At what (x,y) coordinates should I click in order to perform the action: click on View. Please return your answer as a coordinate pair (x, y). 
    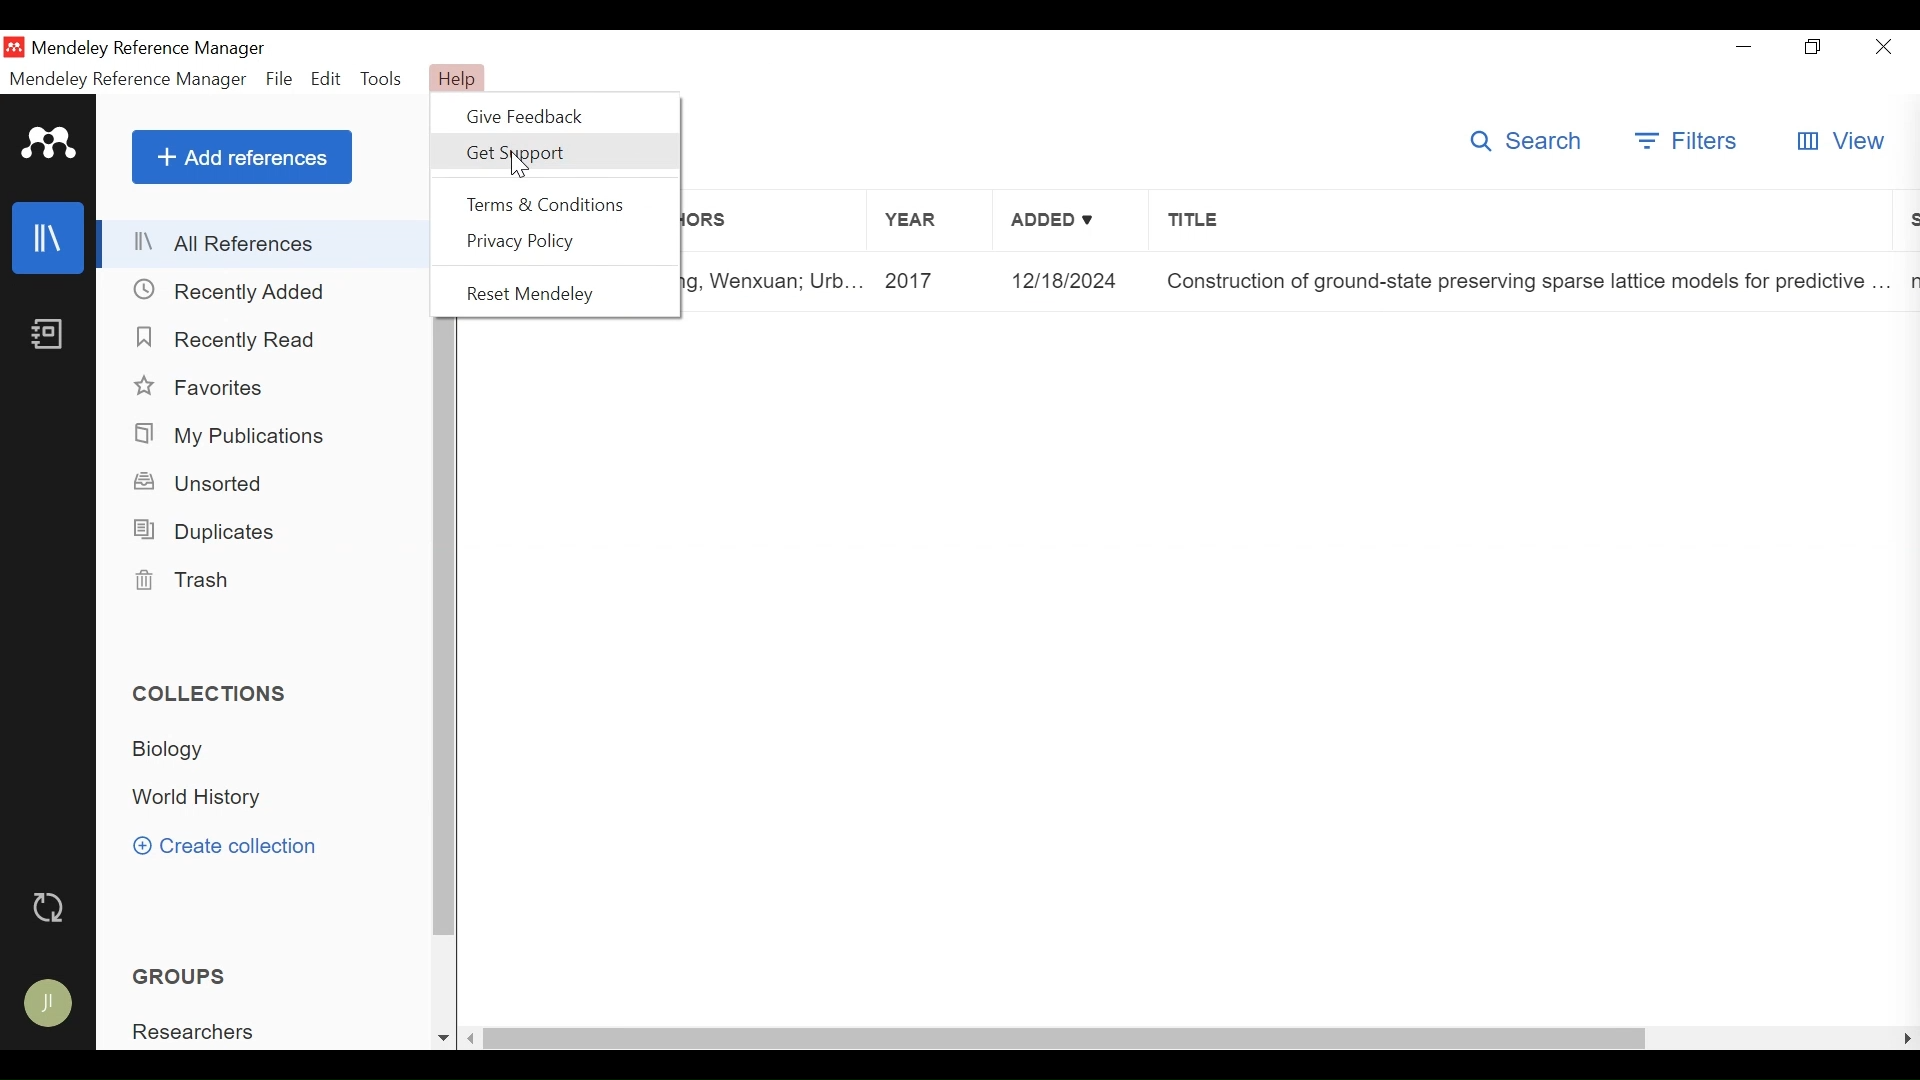
    Looking at the image, I should click on (1840, 142).